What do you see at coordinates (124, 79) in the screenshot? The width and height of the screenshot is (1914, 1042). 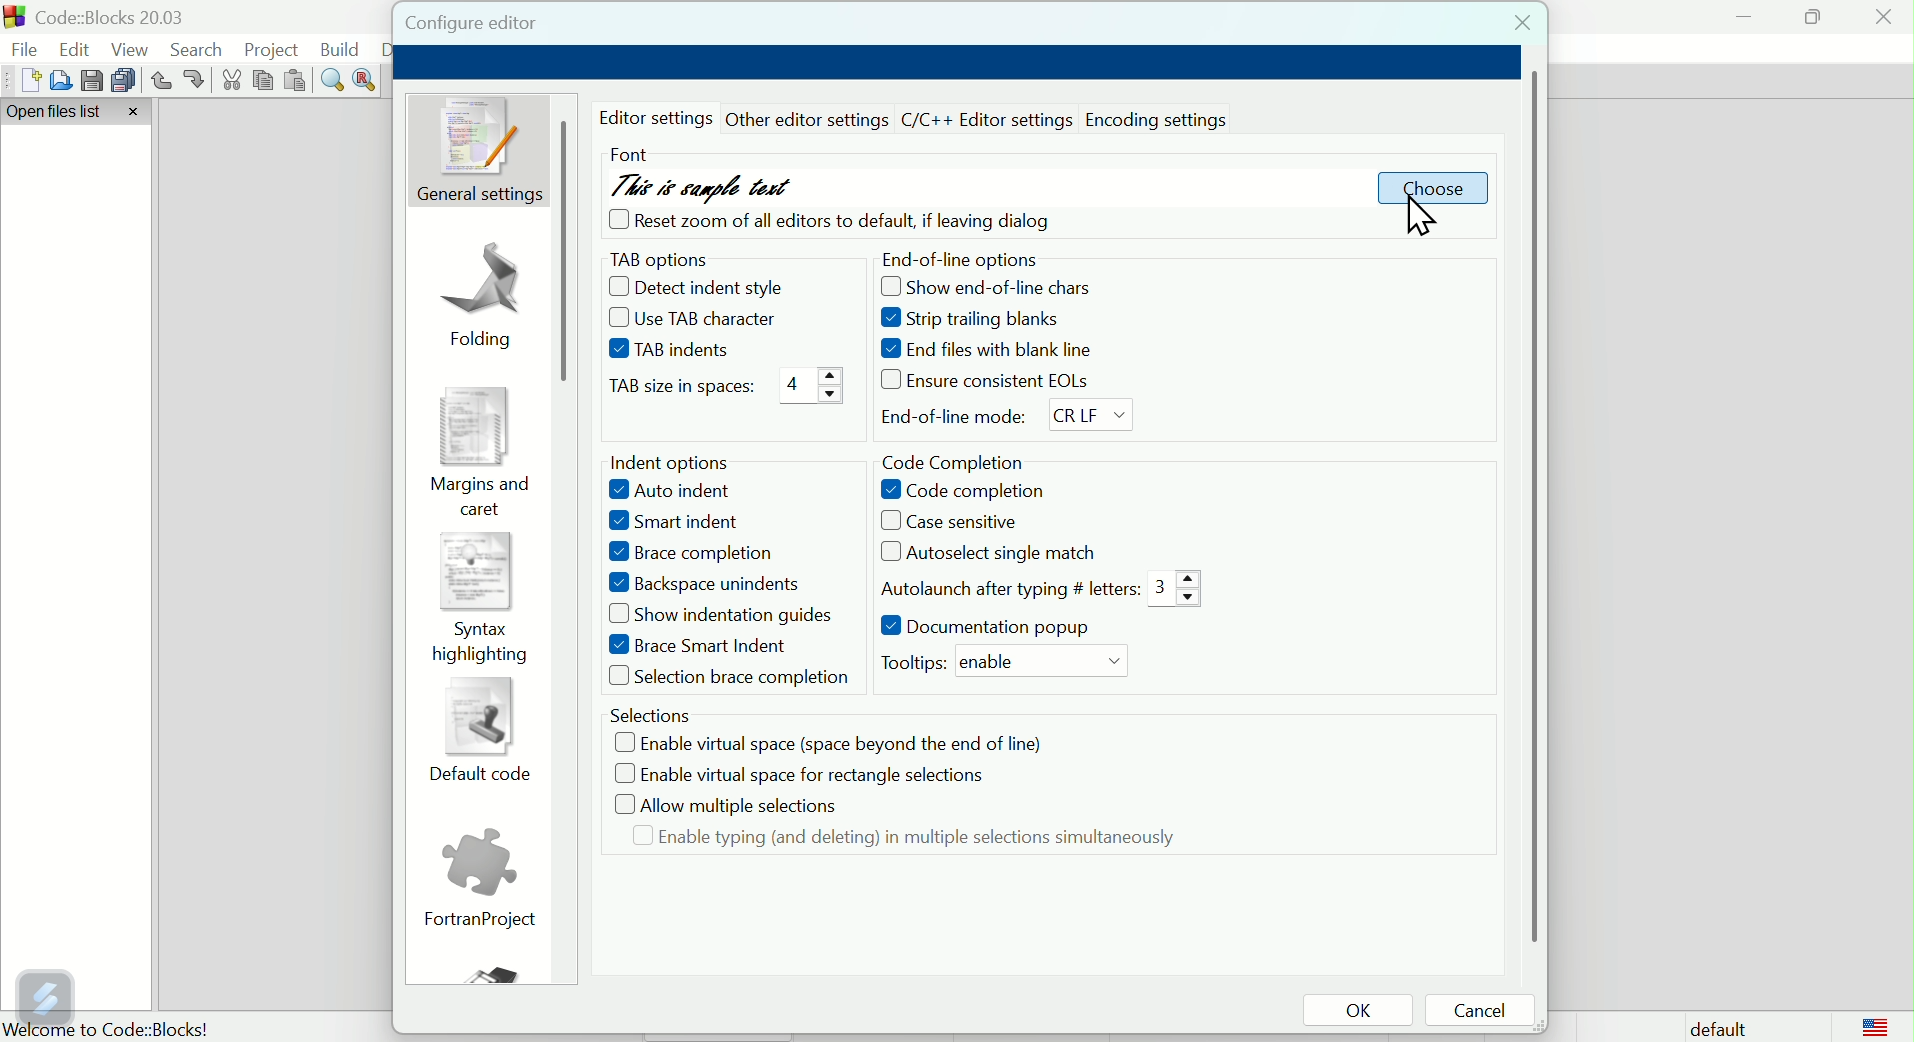 I see `Save multiple` at bounding box center [124, 79].